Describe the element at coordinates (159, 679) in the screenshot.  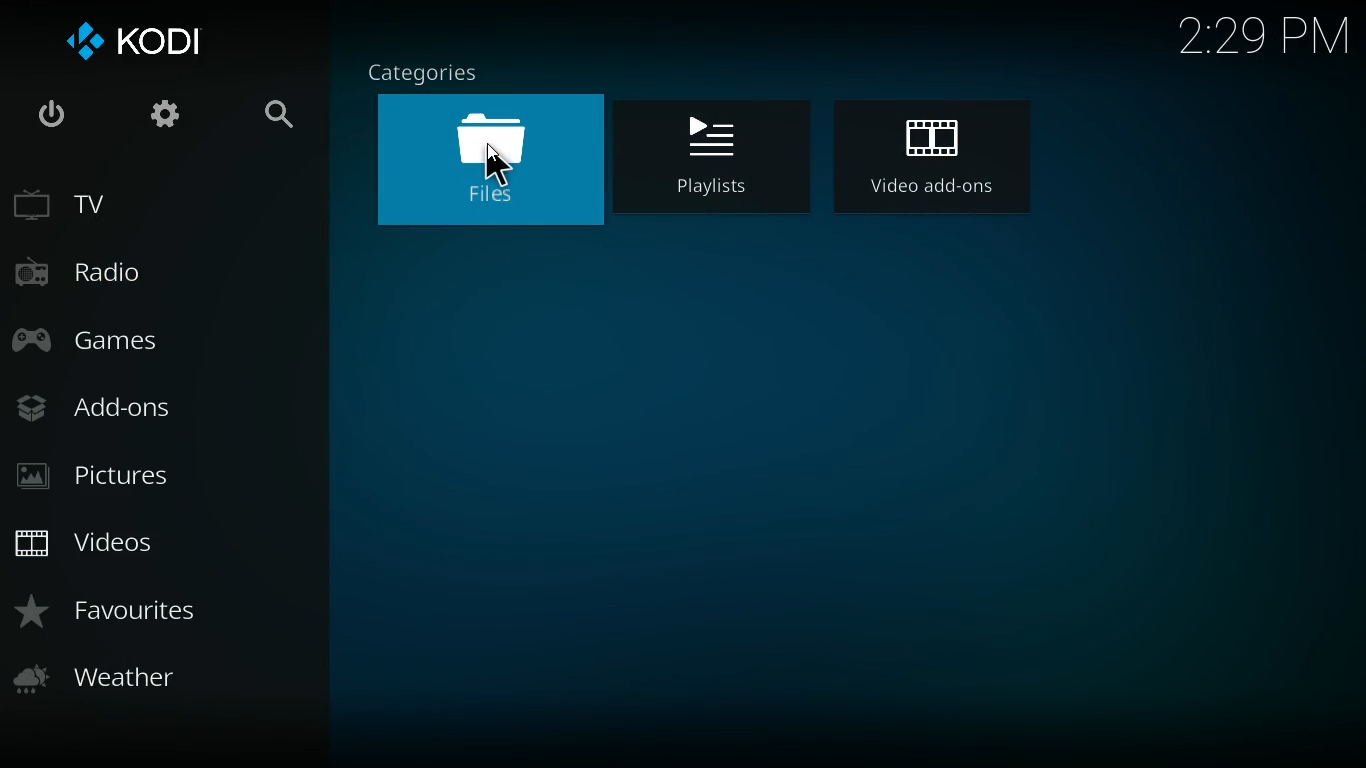
I see `weather` at that location.